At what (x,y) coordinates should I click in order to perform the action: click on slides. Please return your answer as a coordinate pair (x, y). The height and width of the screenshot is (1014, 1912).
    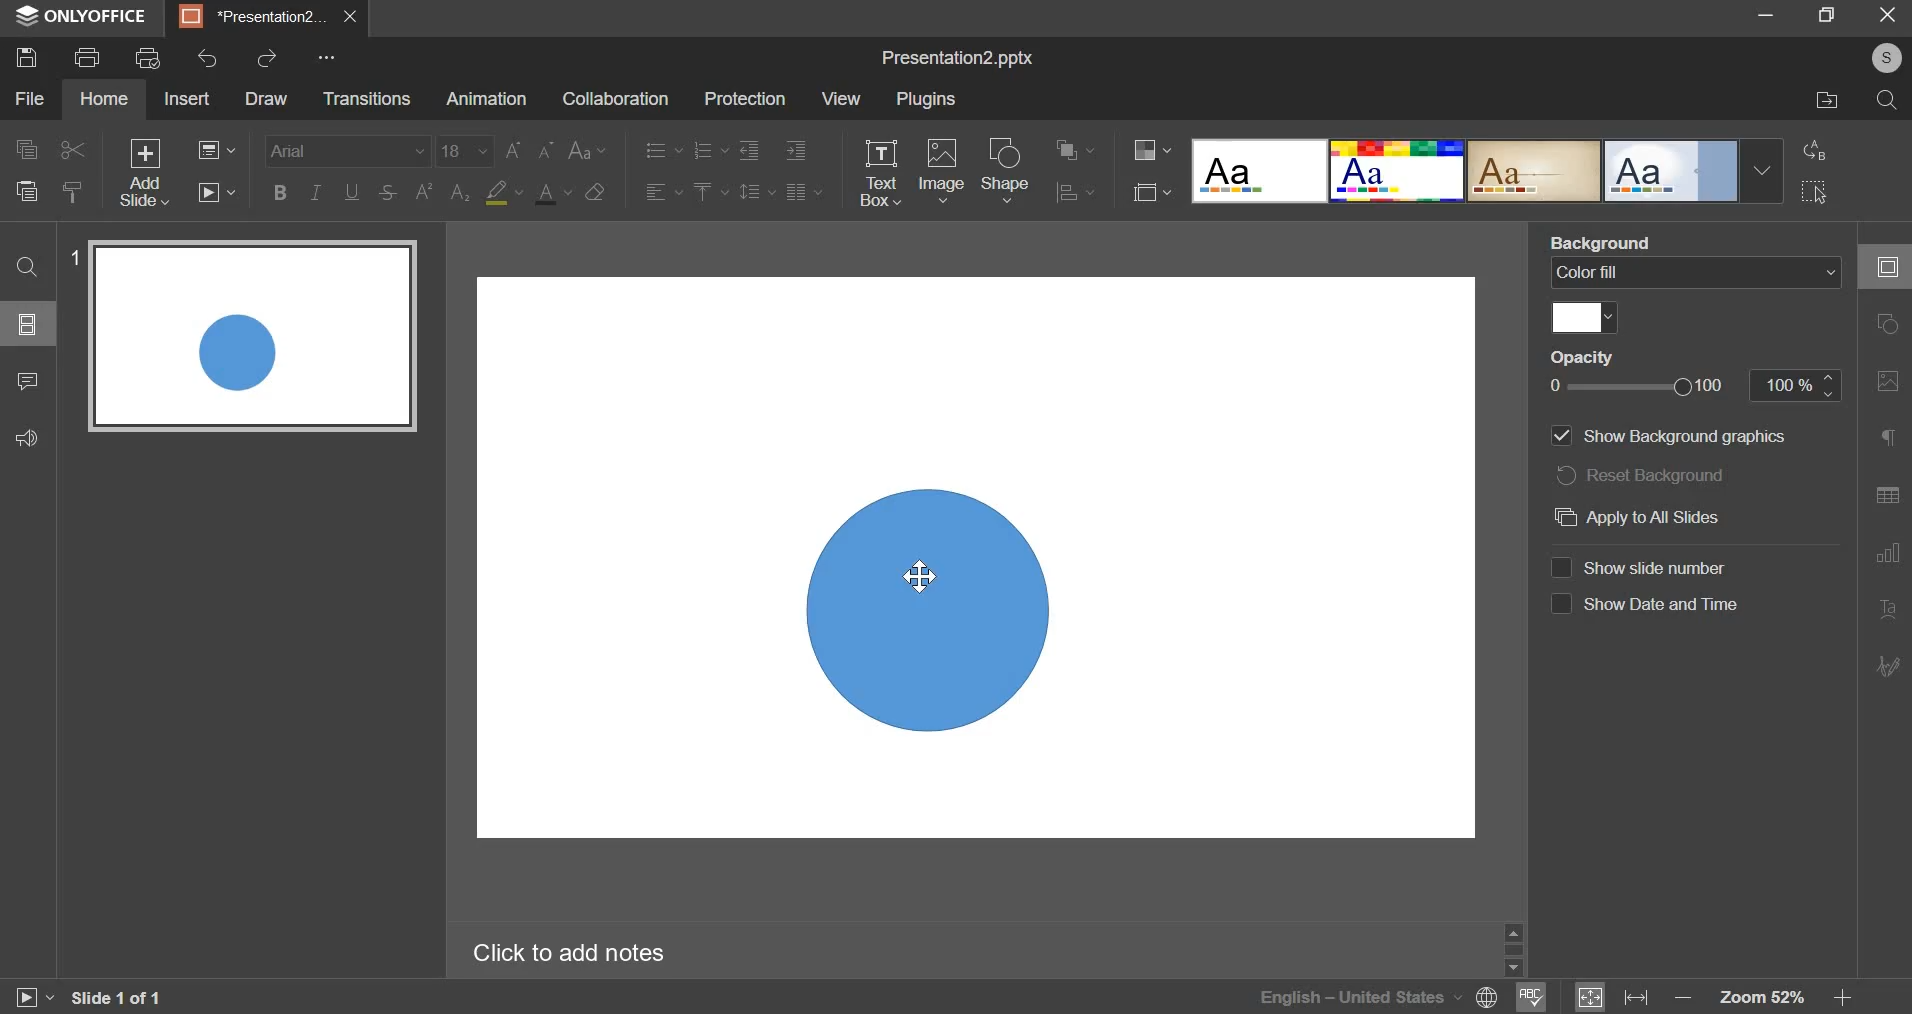
    Looking at the image, I should click on (30, 324).